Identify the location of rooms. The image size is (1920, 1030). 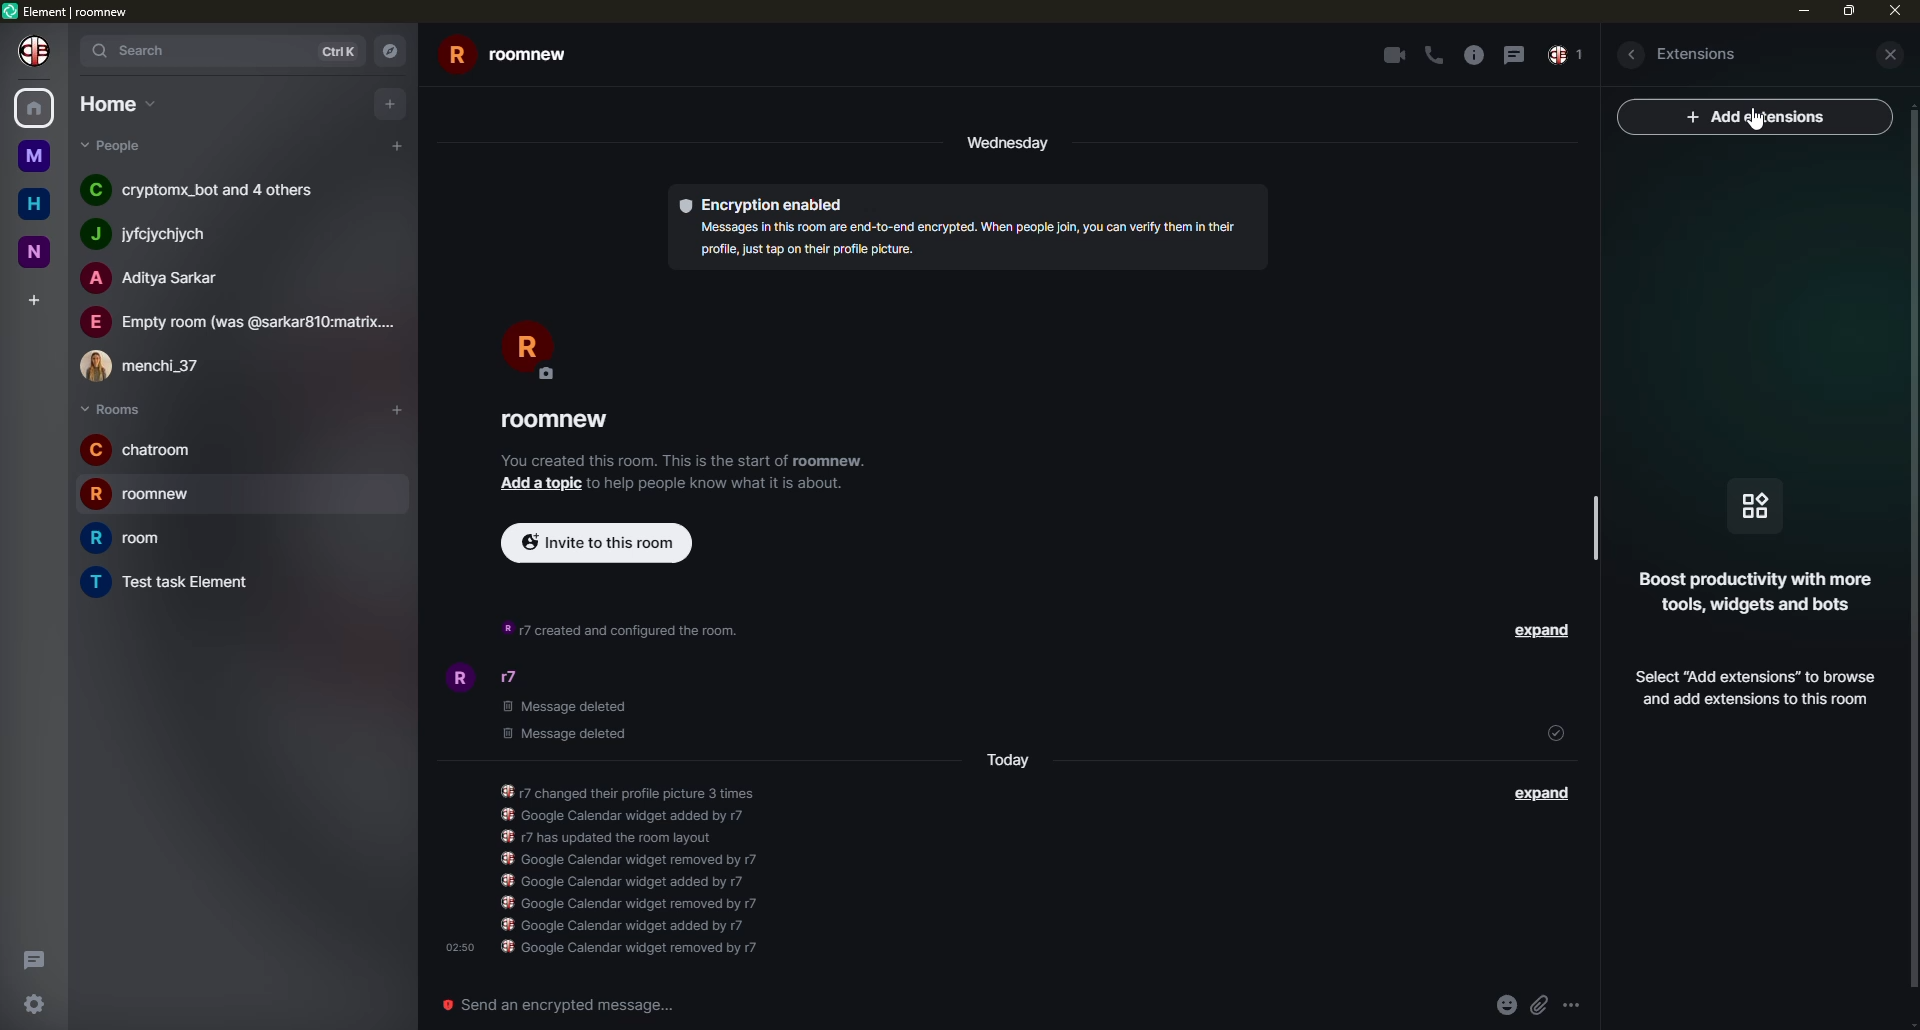
(111, 408).